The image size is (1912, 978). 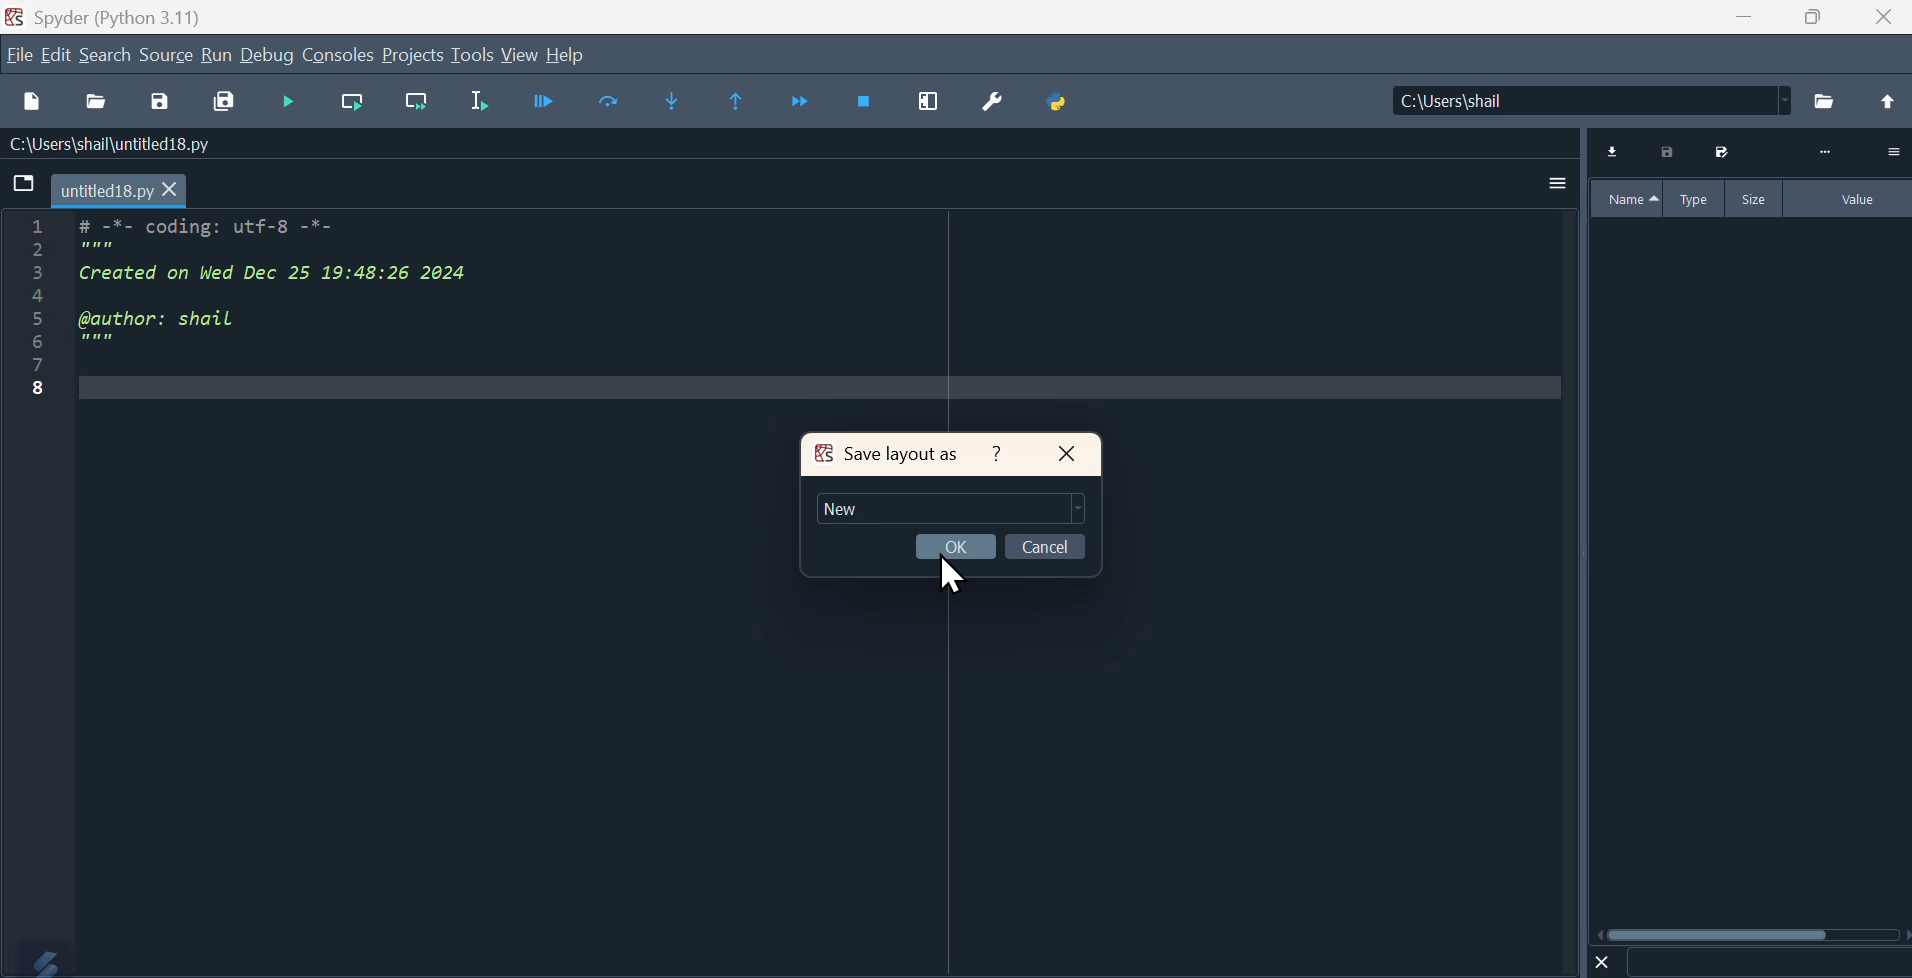 What do you see at coordinates (1603, 961) in the screenshot?
I see `Close` at bounding box center [1603, 961].